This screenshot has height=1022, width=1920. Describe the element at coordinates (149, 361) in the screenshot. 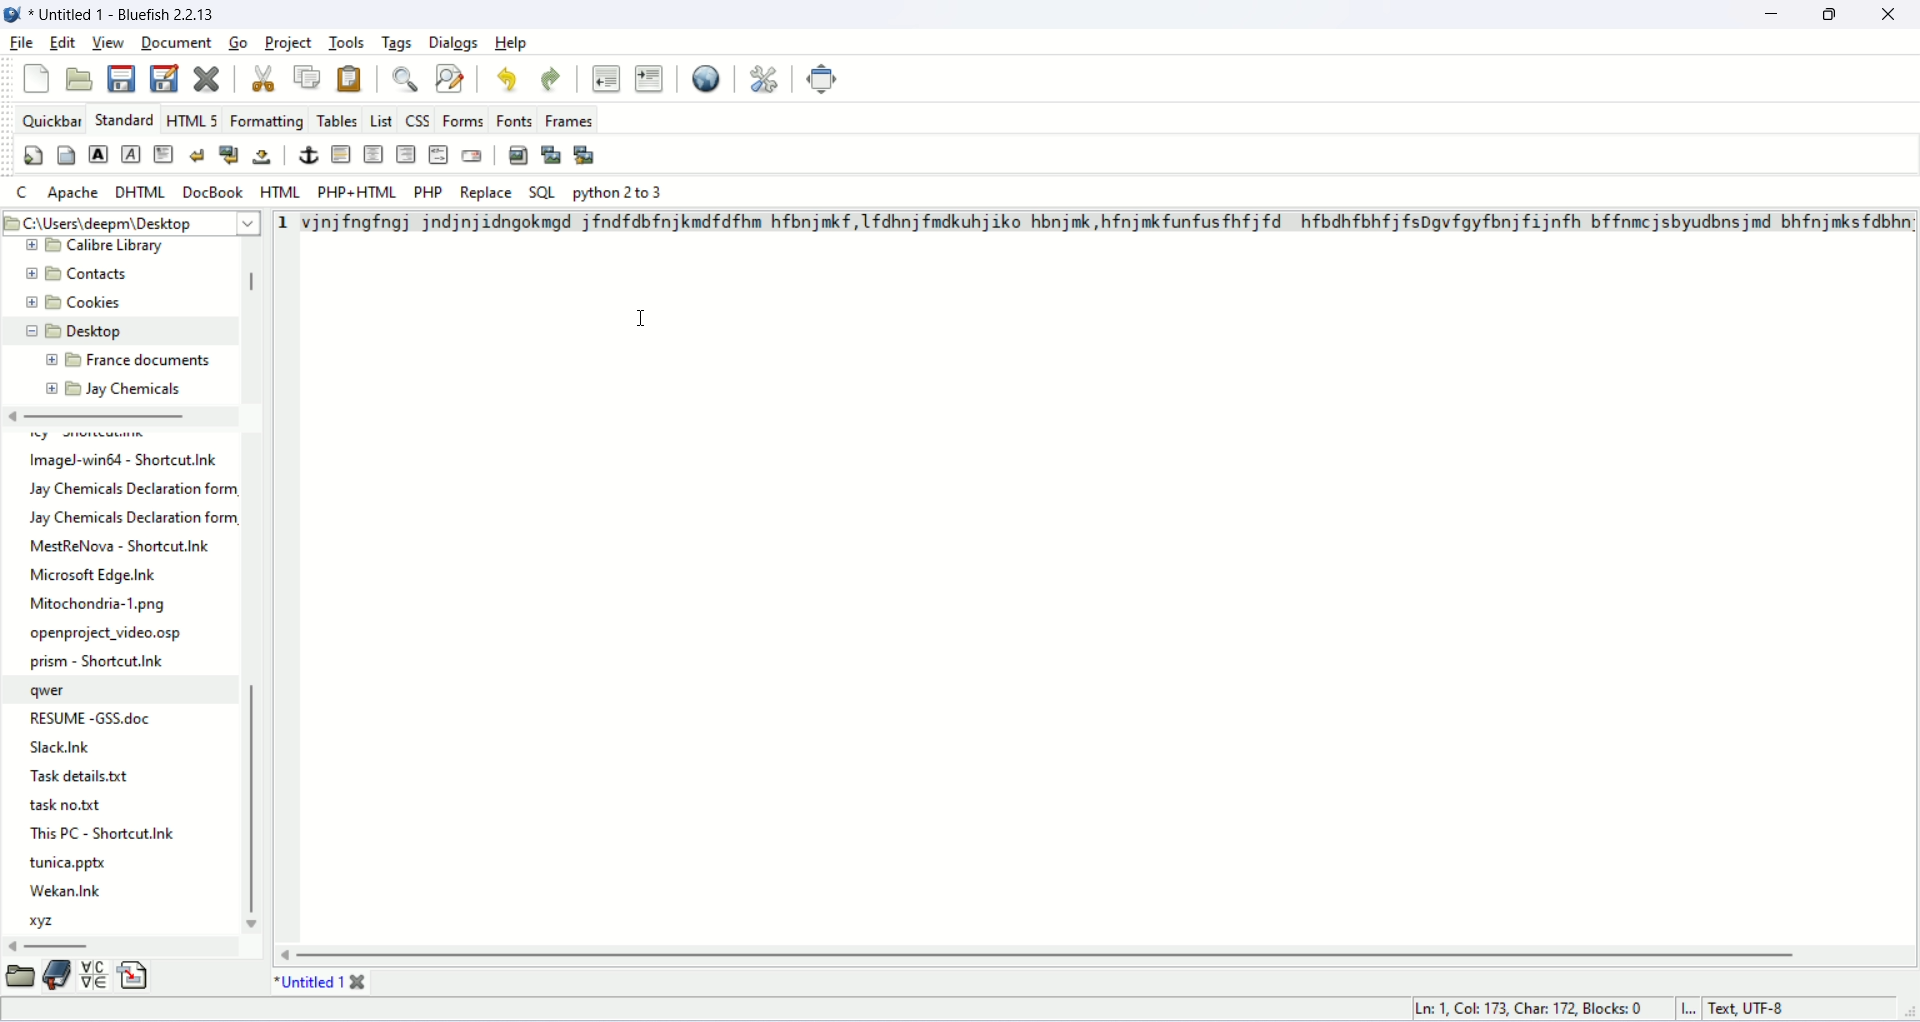

I see `France documents.` at that location.